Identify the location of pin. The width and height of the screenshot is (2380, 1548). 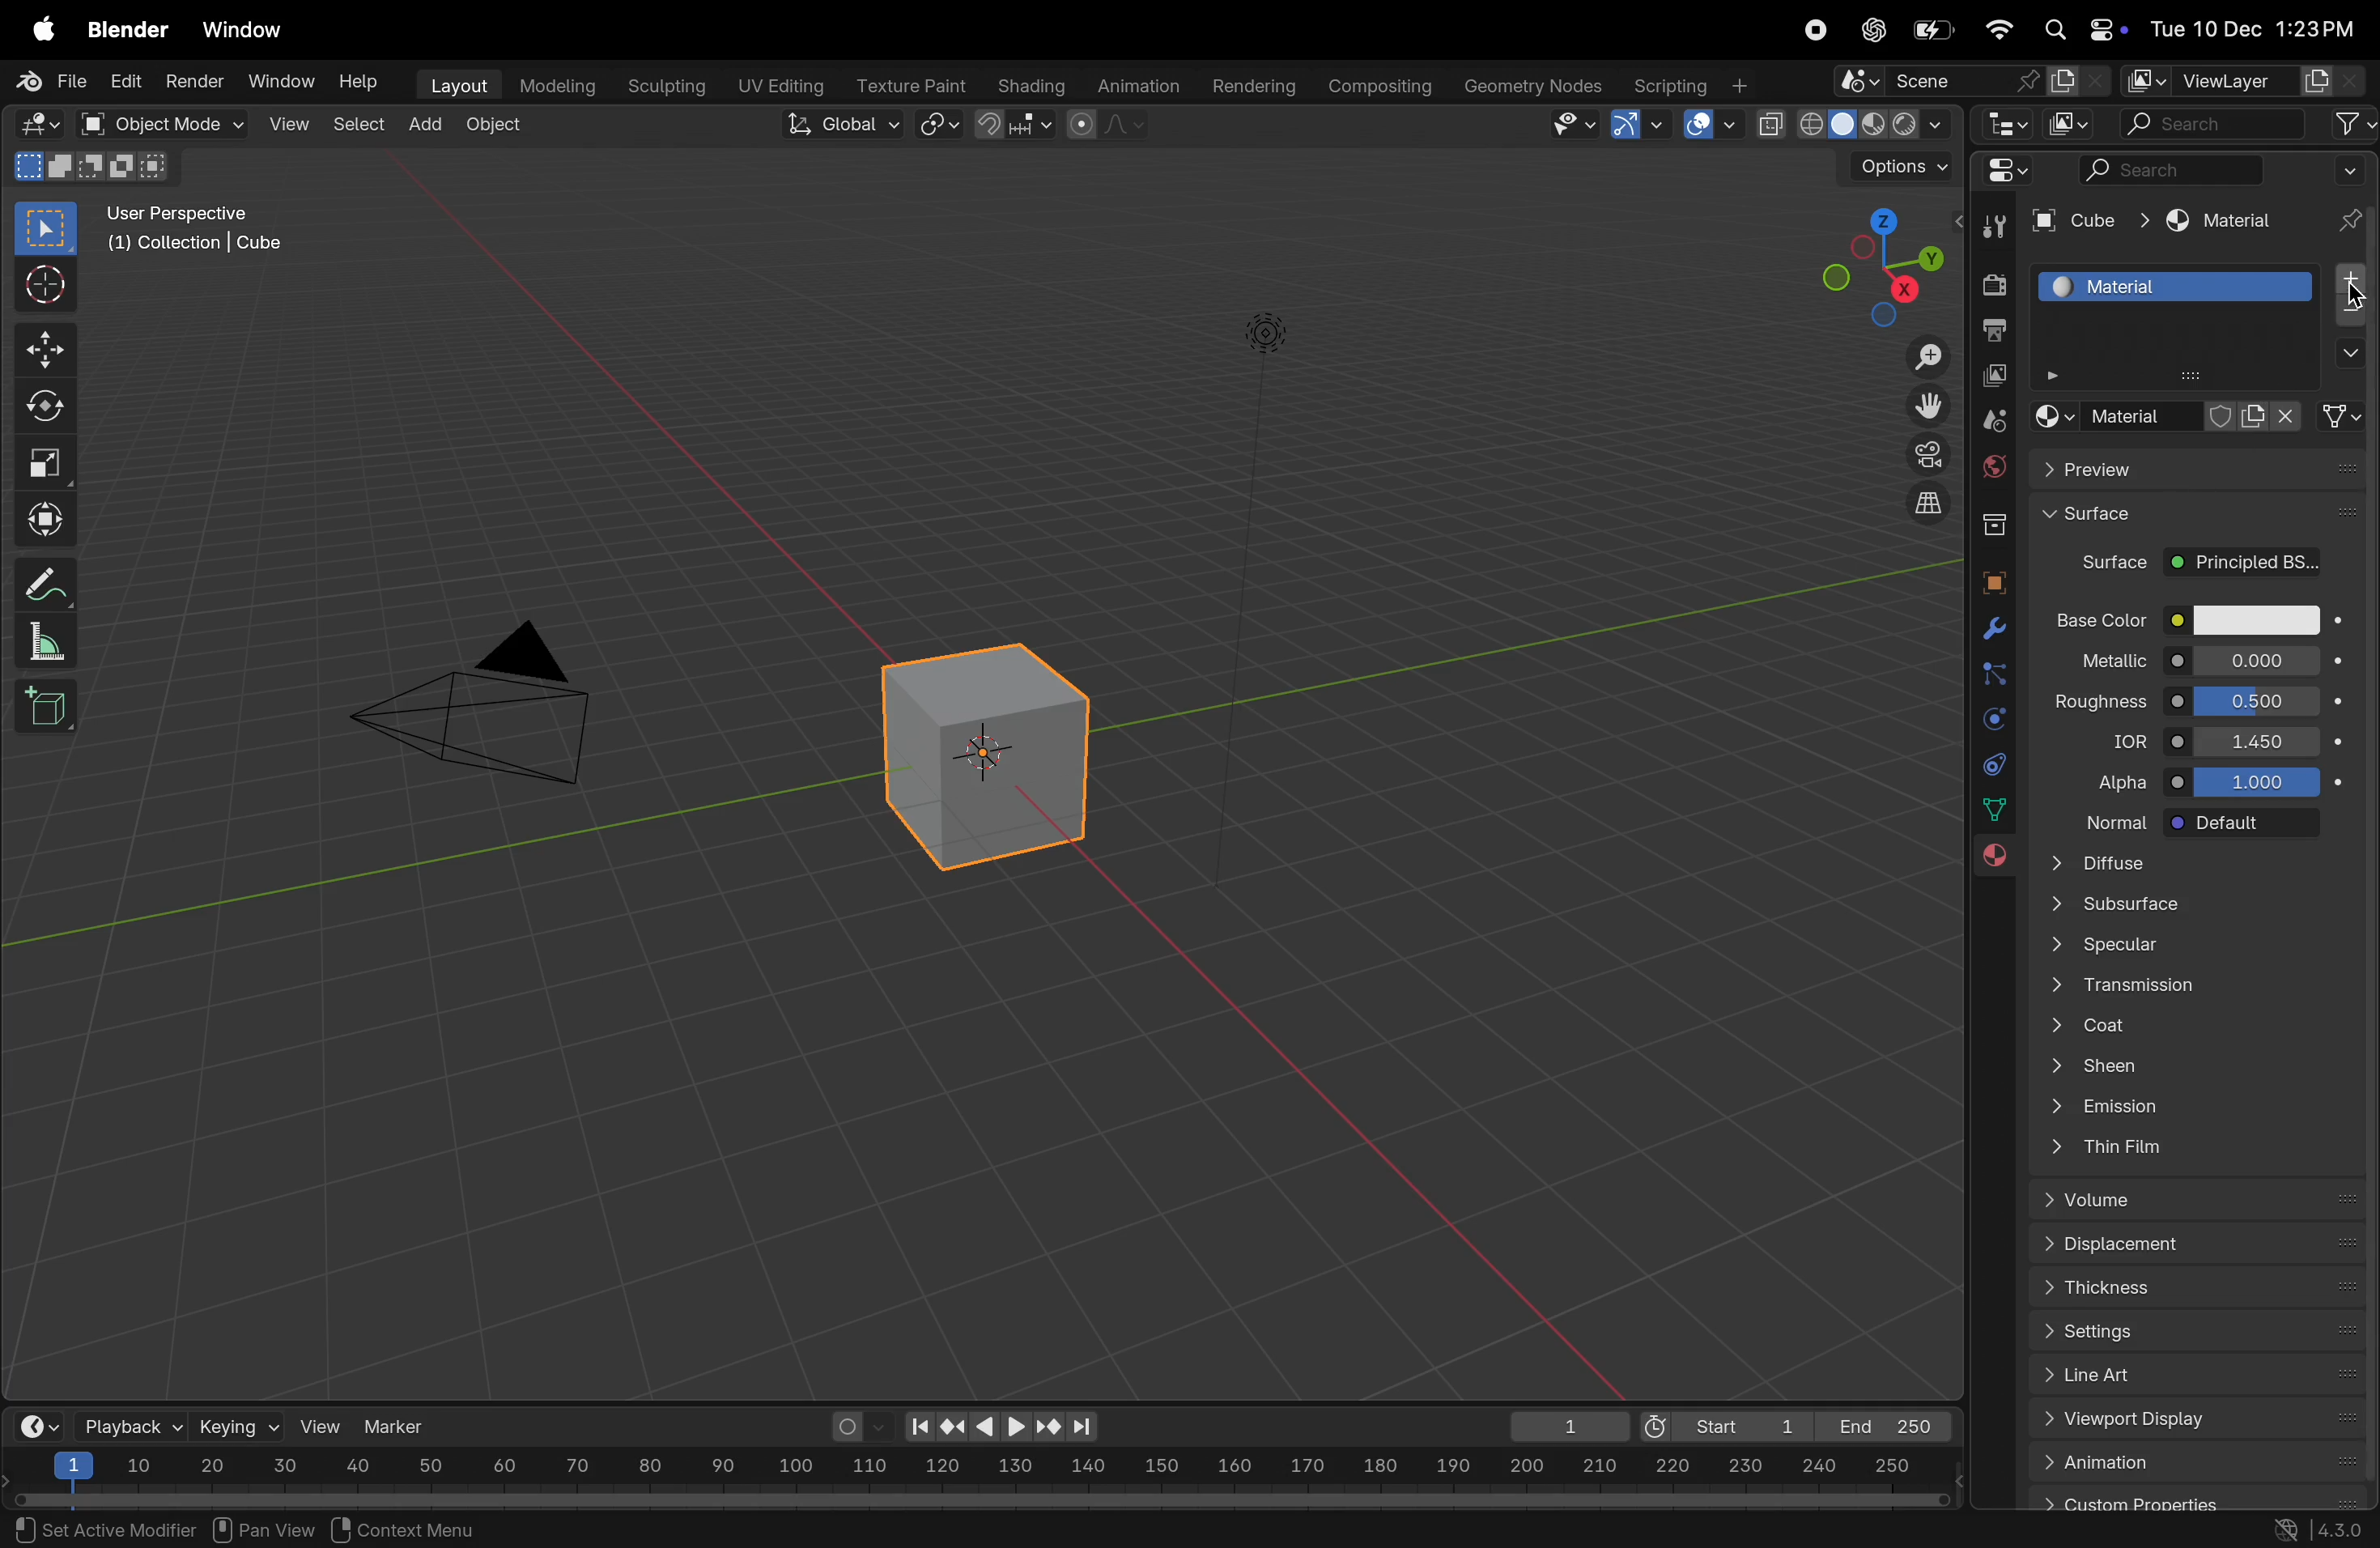
(2346, 198).